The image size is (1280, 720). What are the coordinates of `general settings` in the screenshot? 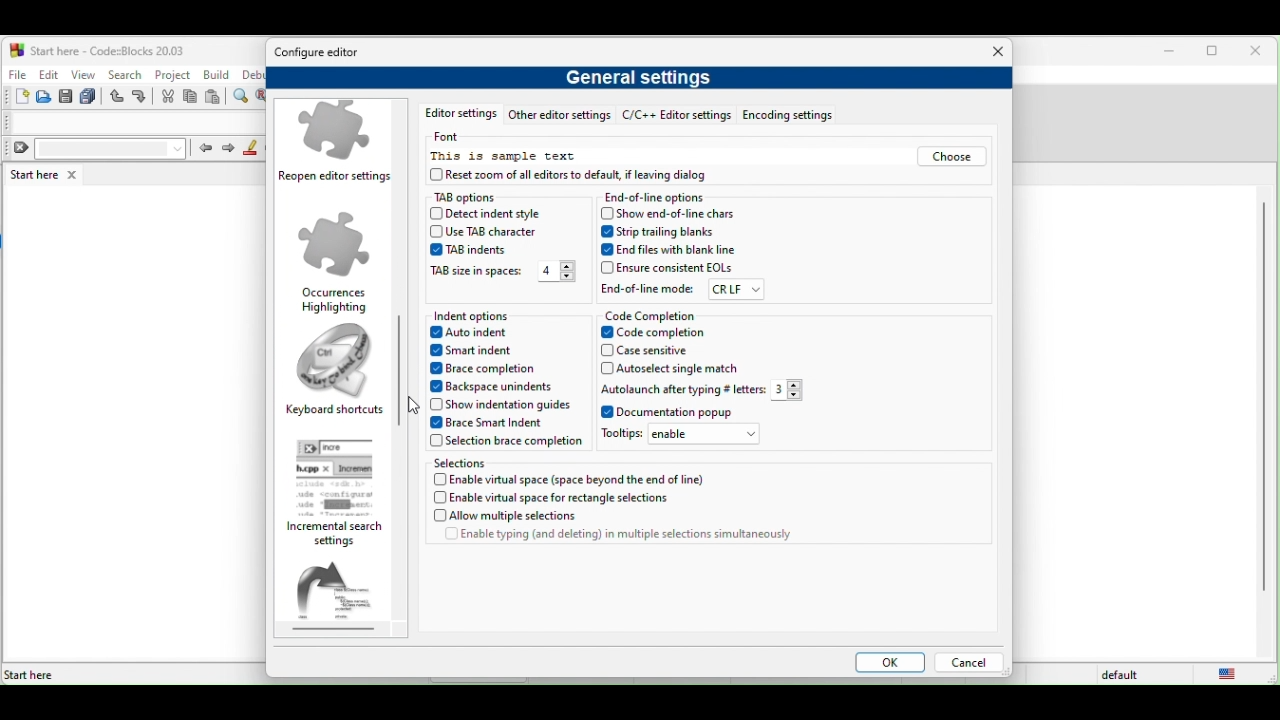 It's located at (643, 81).